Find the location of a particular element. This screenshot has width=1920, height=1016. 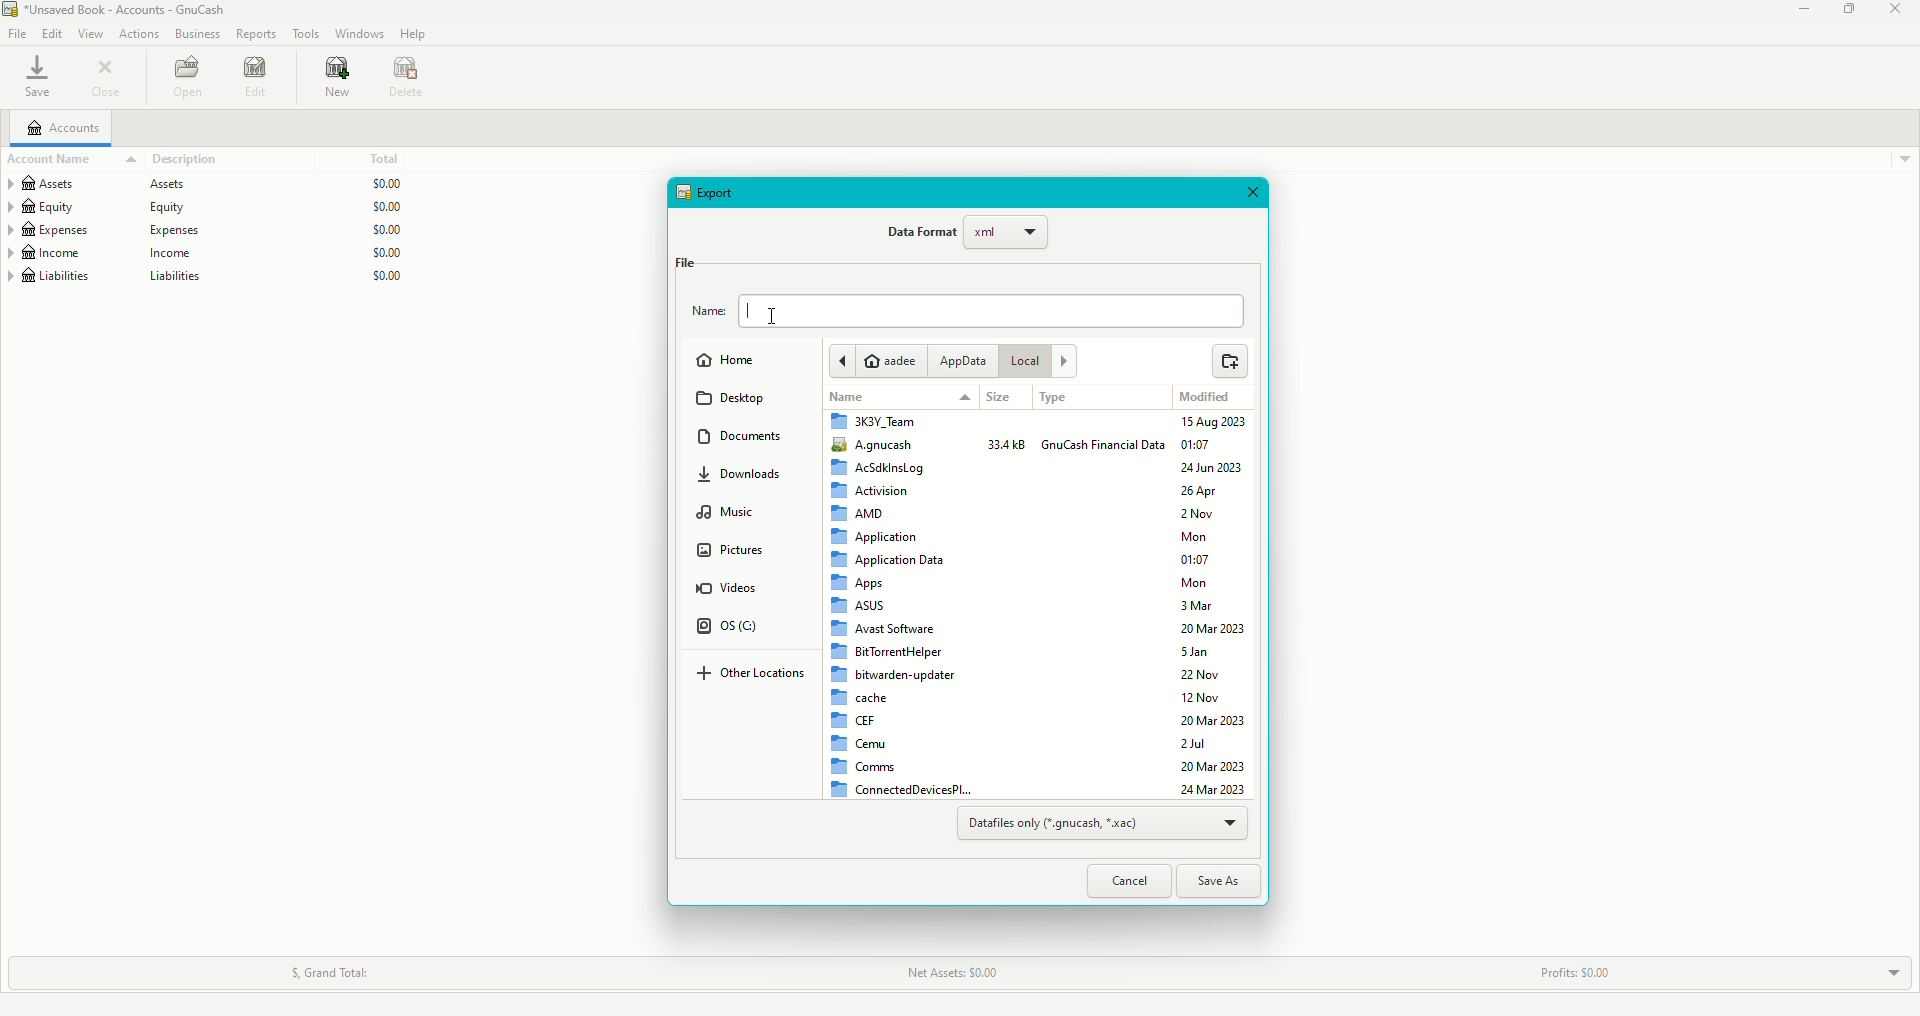

Reports is located at coordinates (257, 36).